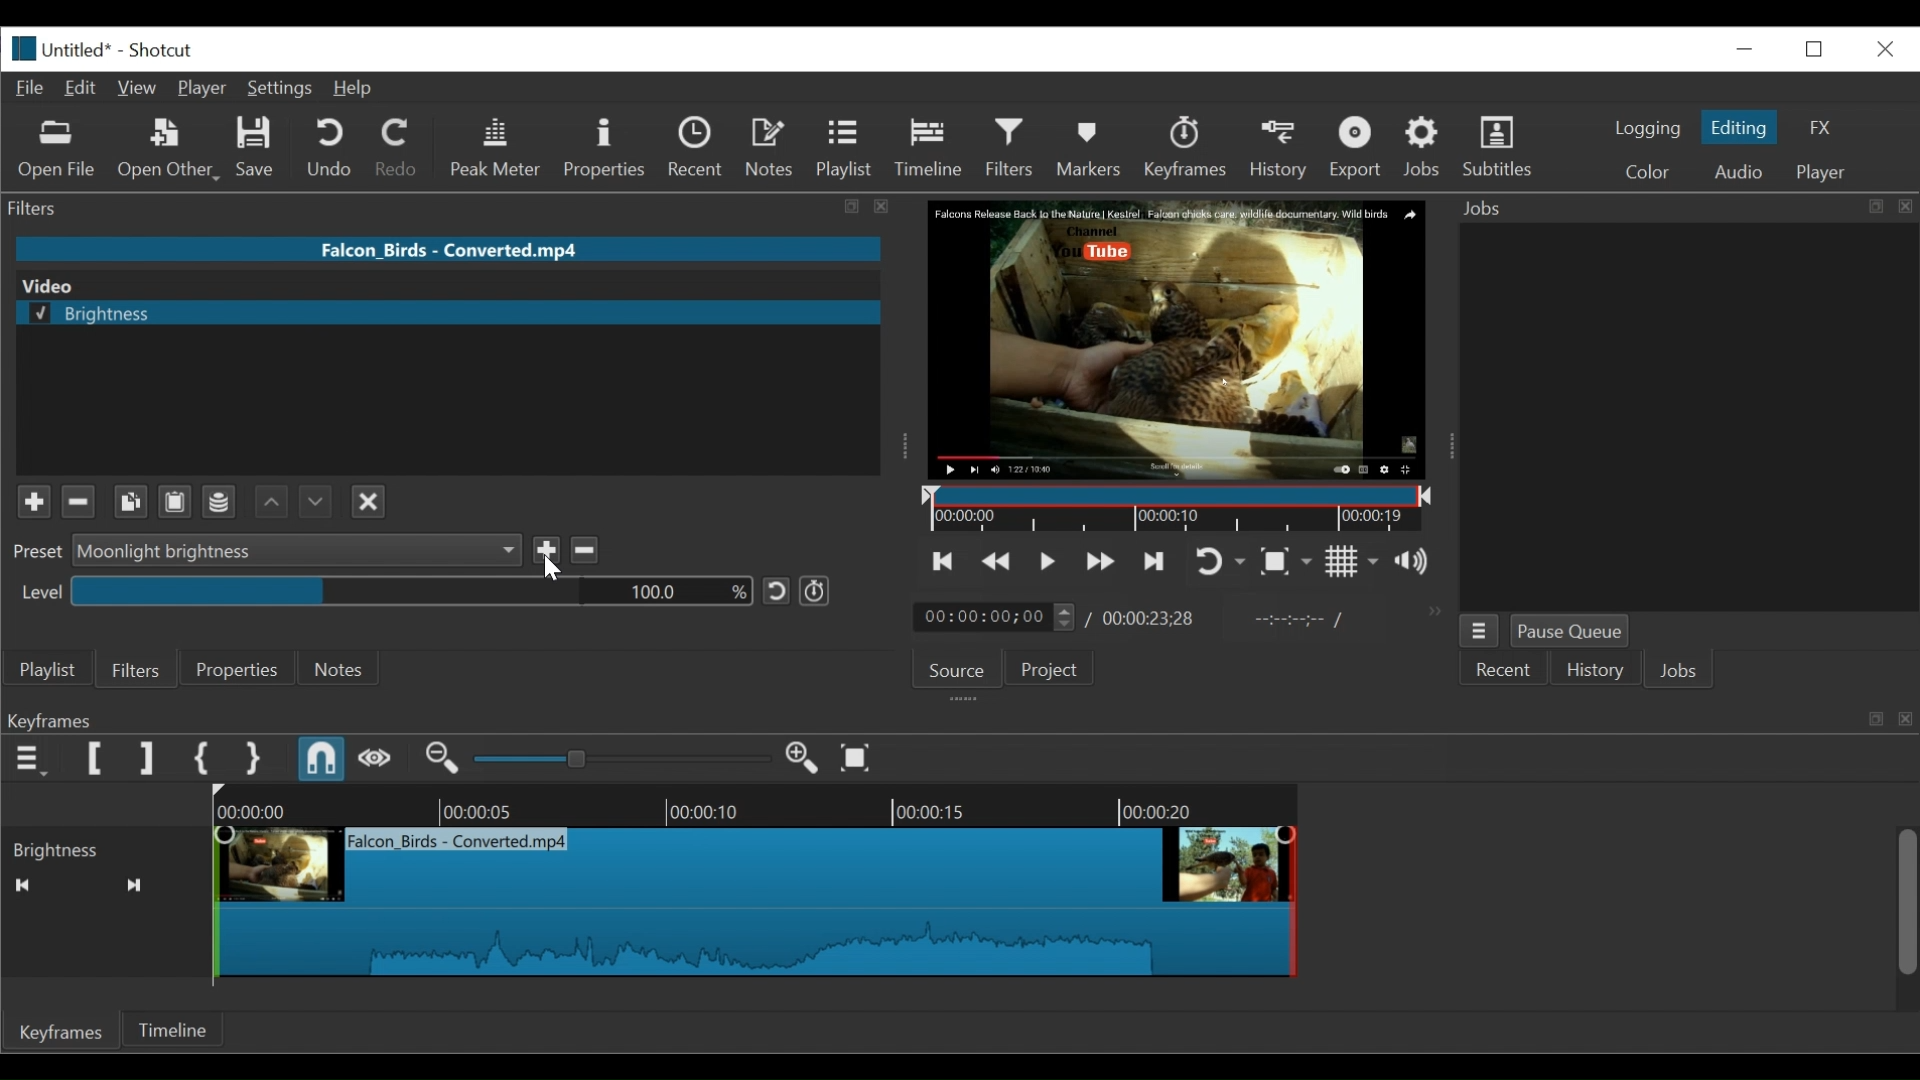 This screenshot has height=1080, width=1920. Describe the element at coordinates (64, 848) in the screenshot. I see `Brightness` at that location.